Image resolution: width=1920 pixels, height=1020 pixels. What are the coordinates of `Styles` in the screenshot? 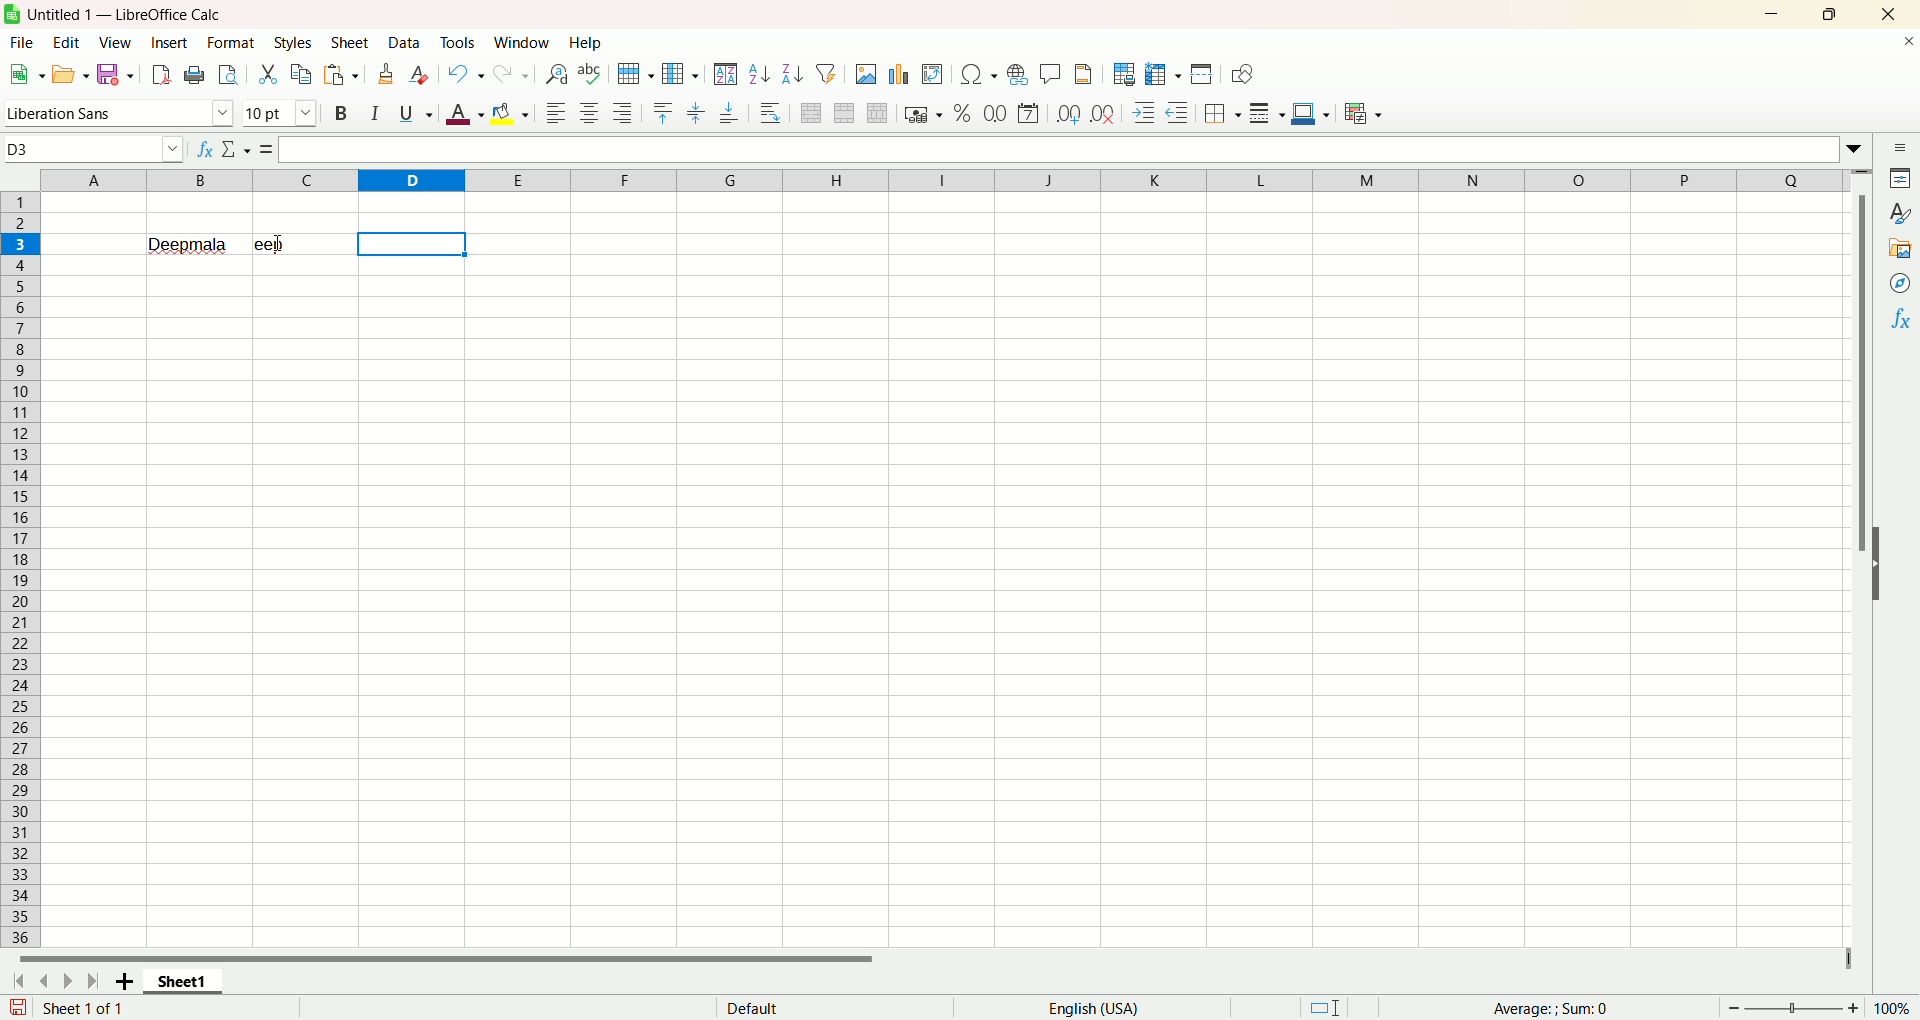 It's located at (1900, 215).